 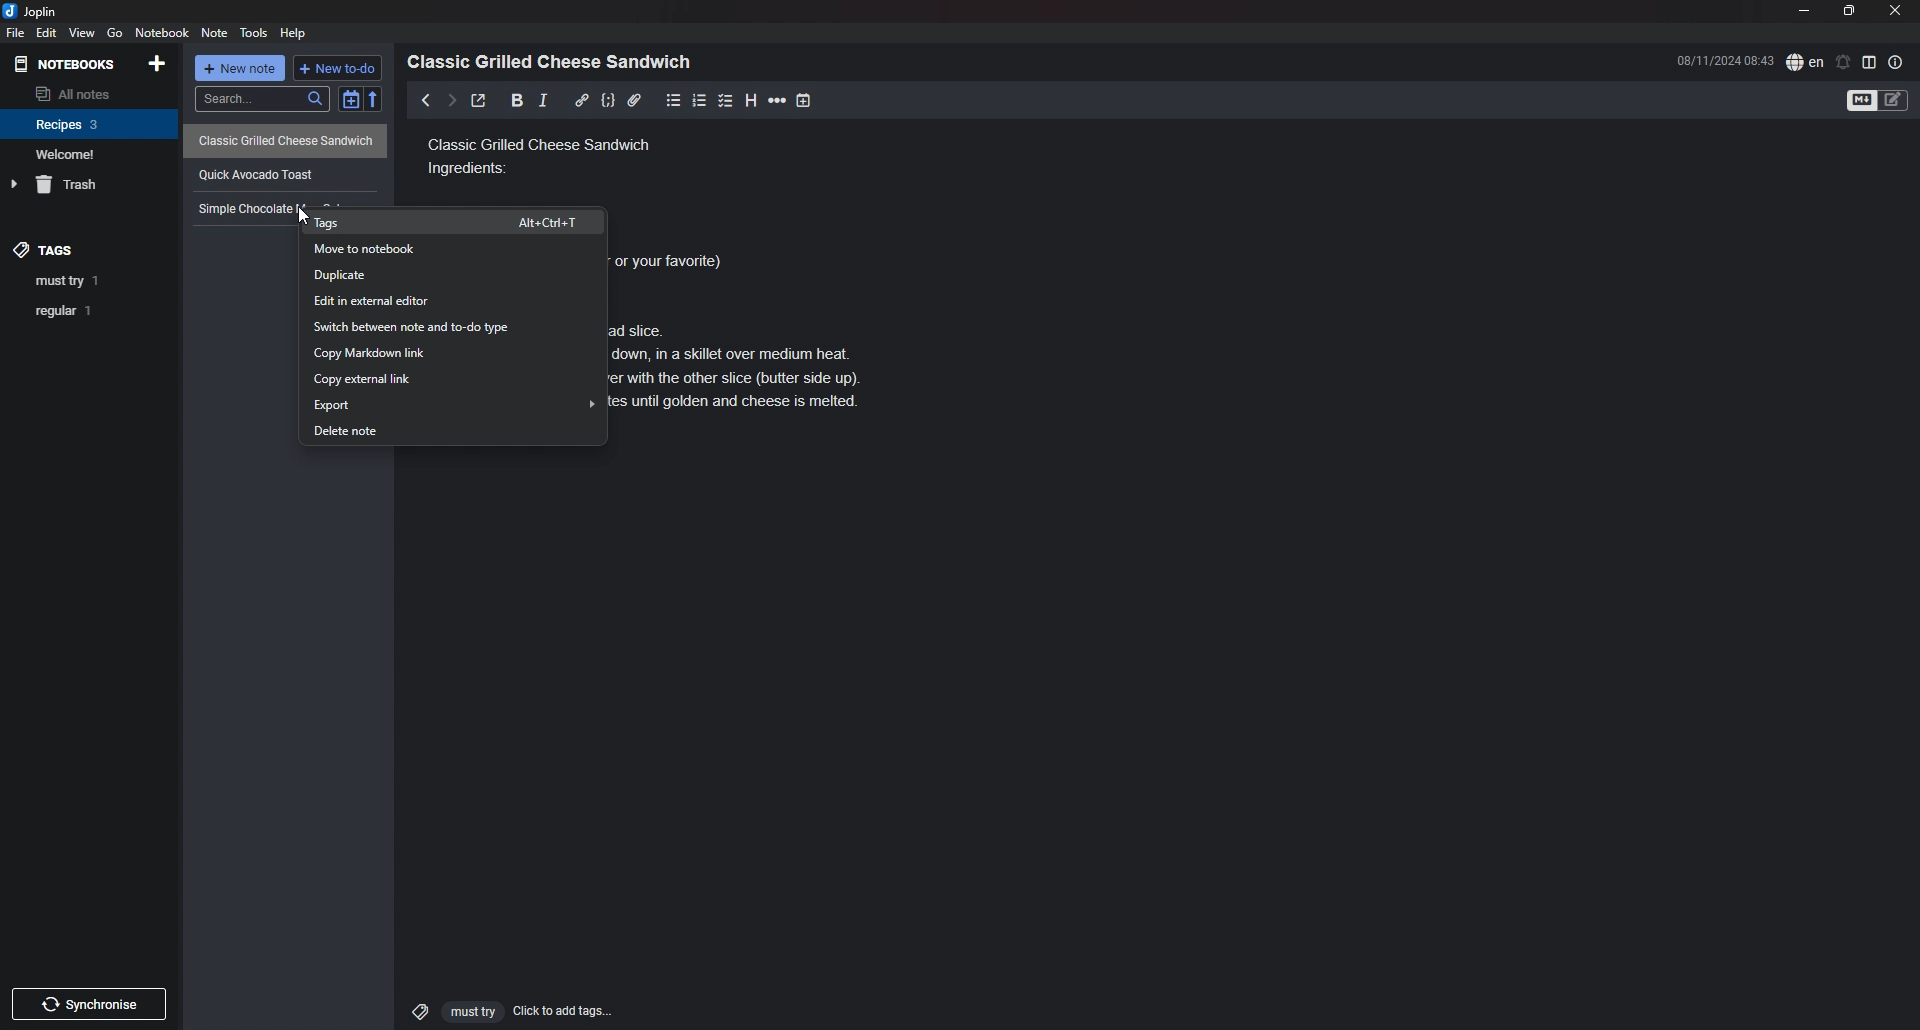 What do you see at coordinates (350, 102) in the screenshot?
I see `toggle sort order` at bounding box center [350, 102].